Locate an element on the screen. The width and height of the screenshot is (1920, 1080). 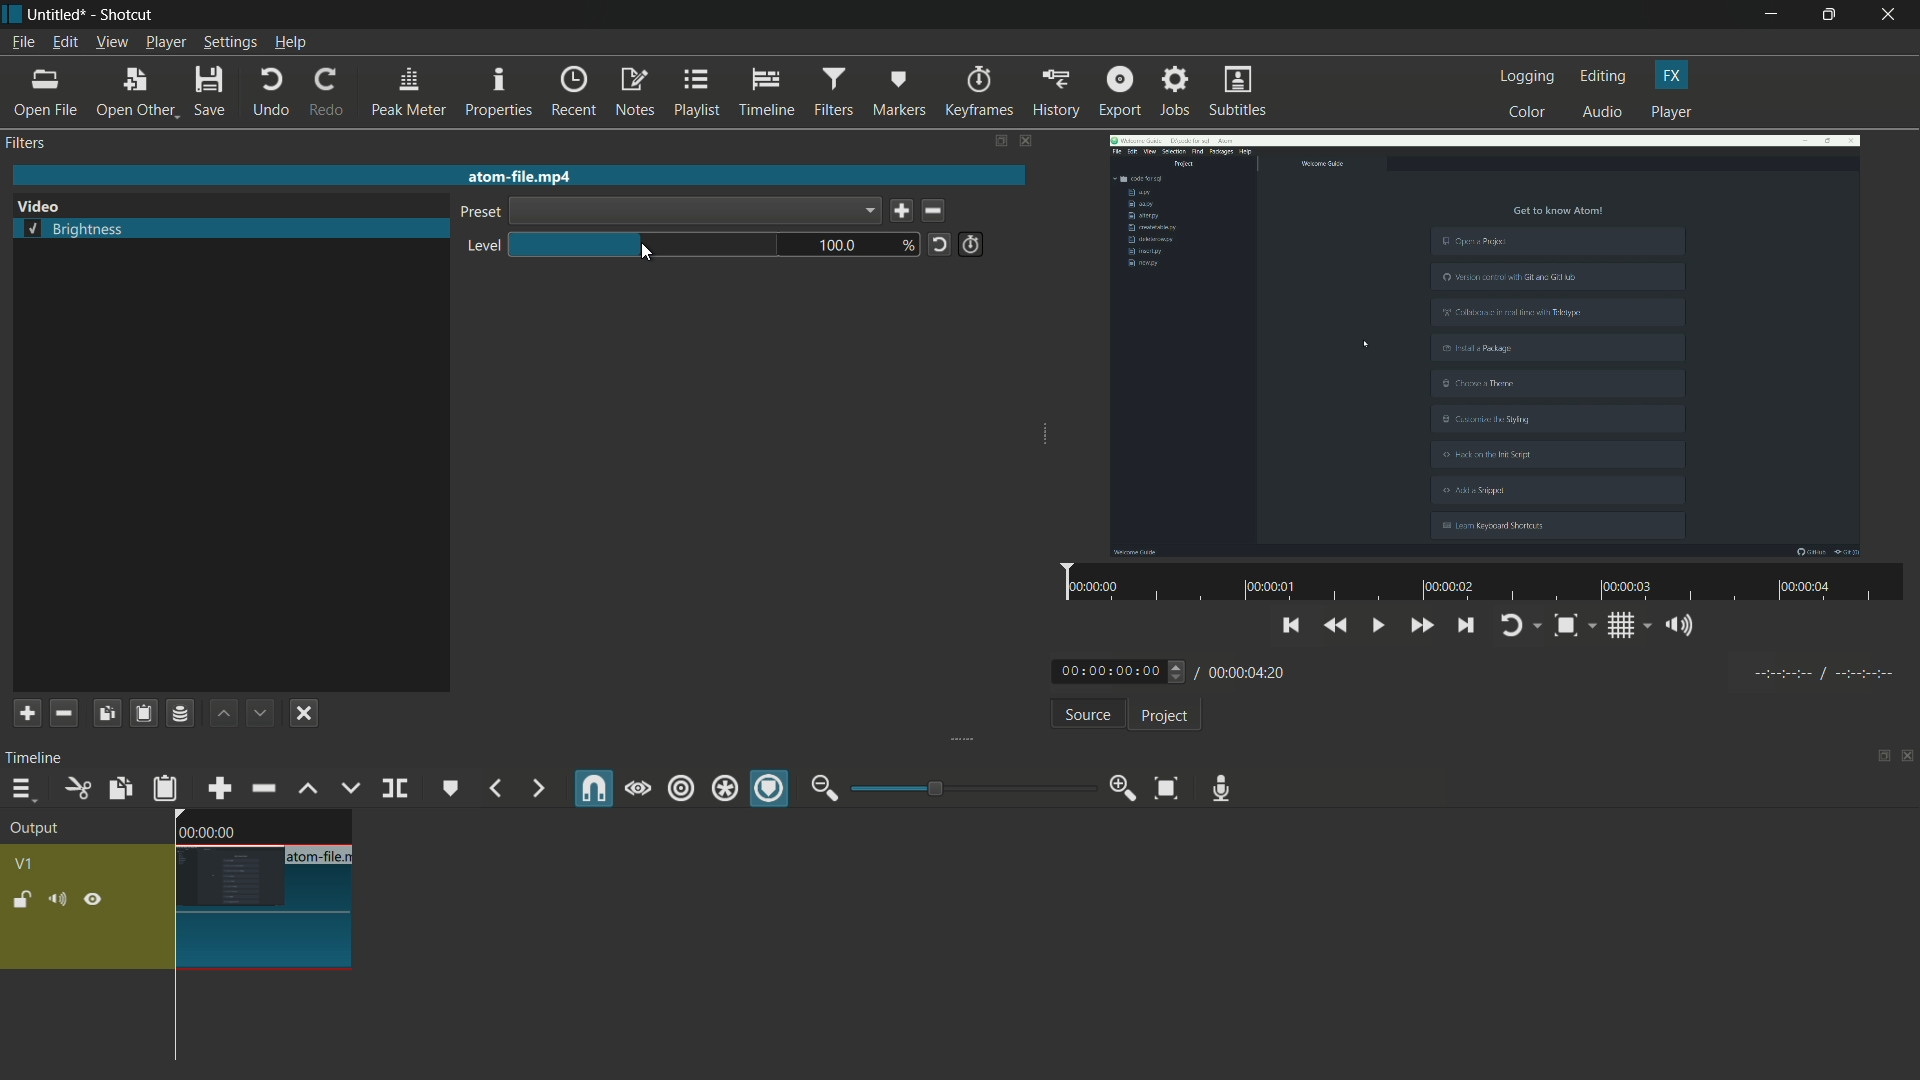
dropdown is located at coordinates (694, 211).